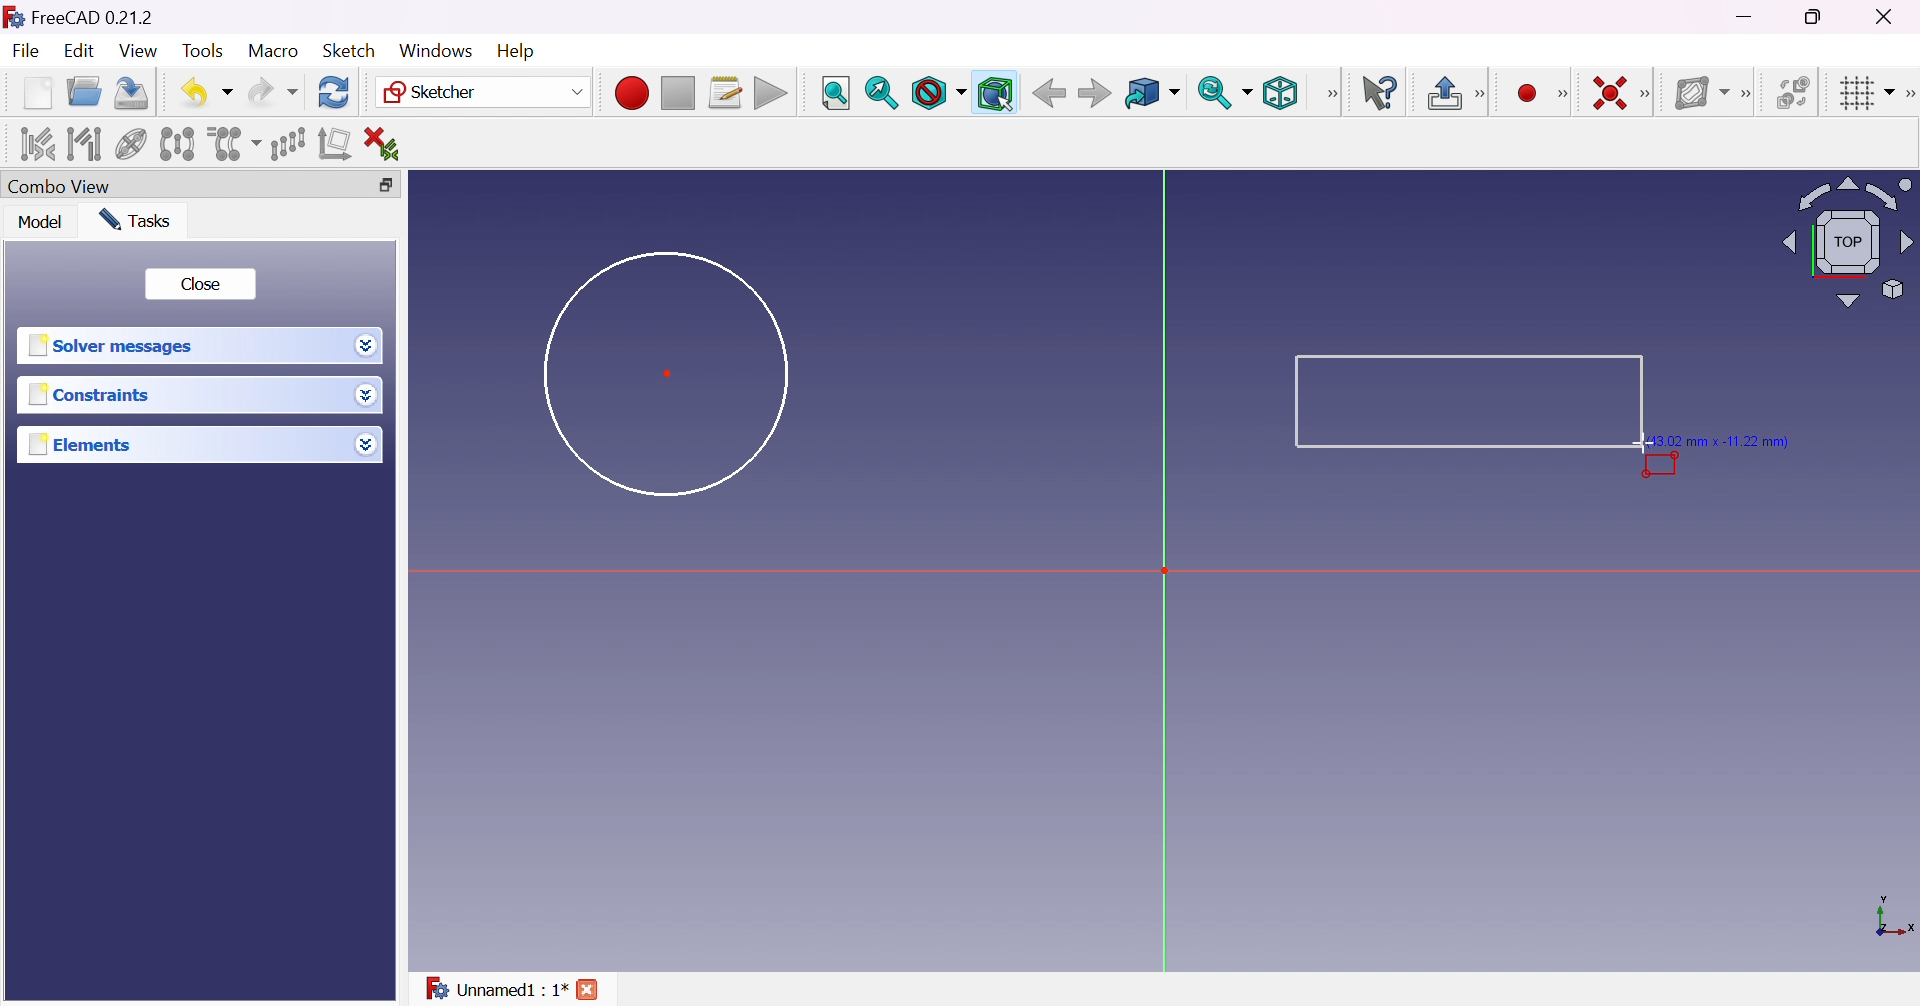 The height and width of the screenshot is (1006, 1920). Describe the element at coordinates (480, 92) in the screenshot. I see `Sketcher` at that location.